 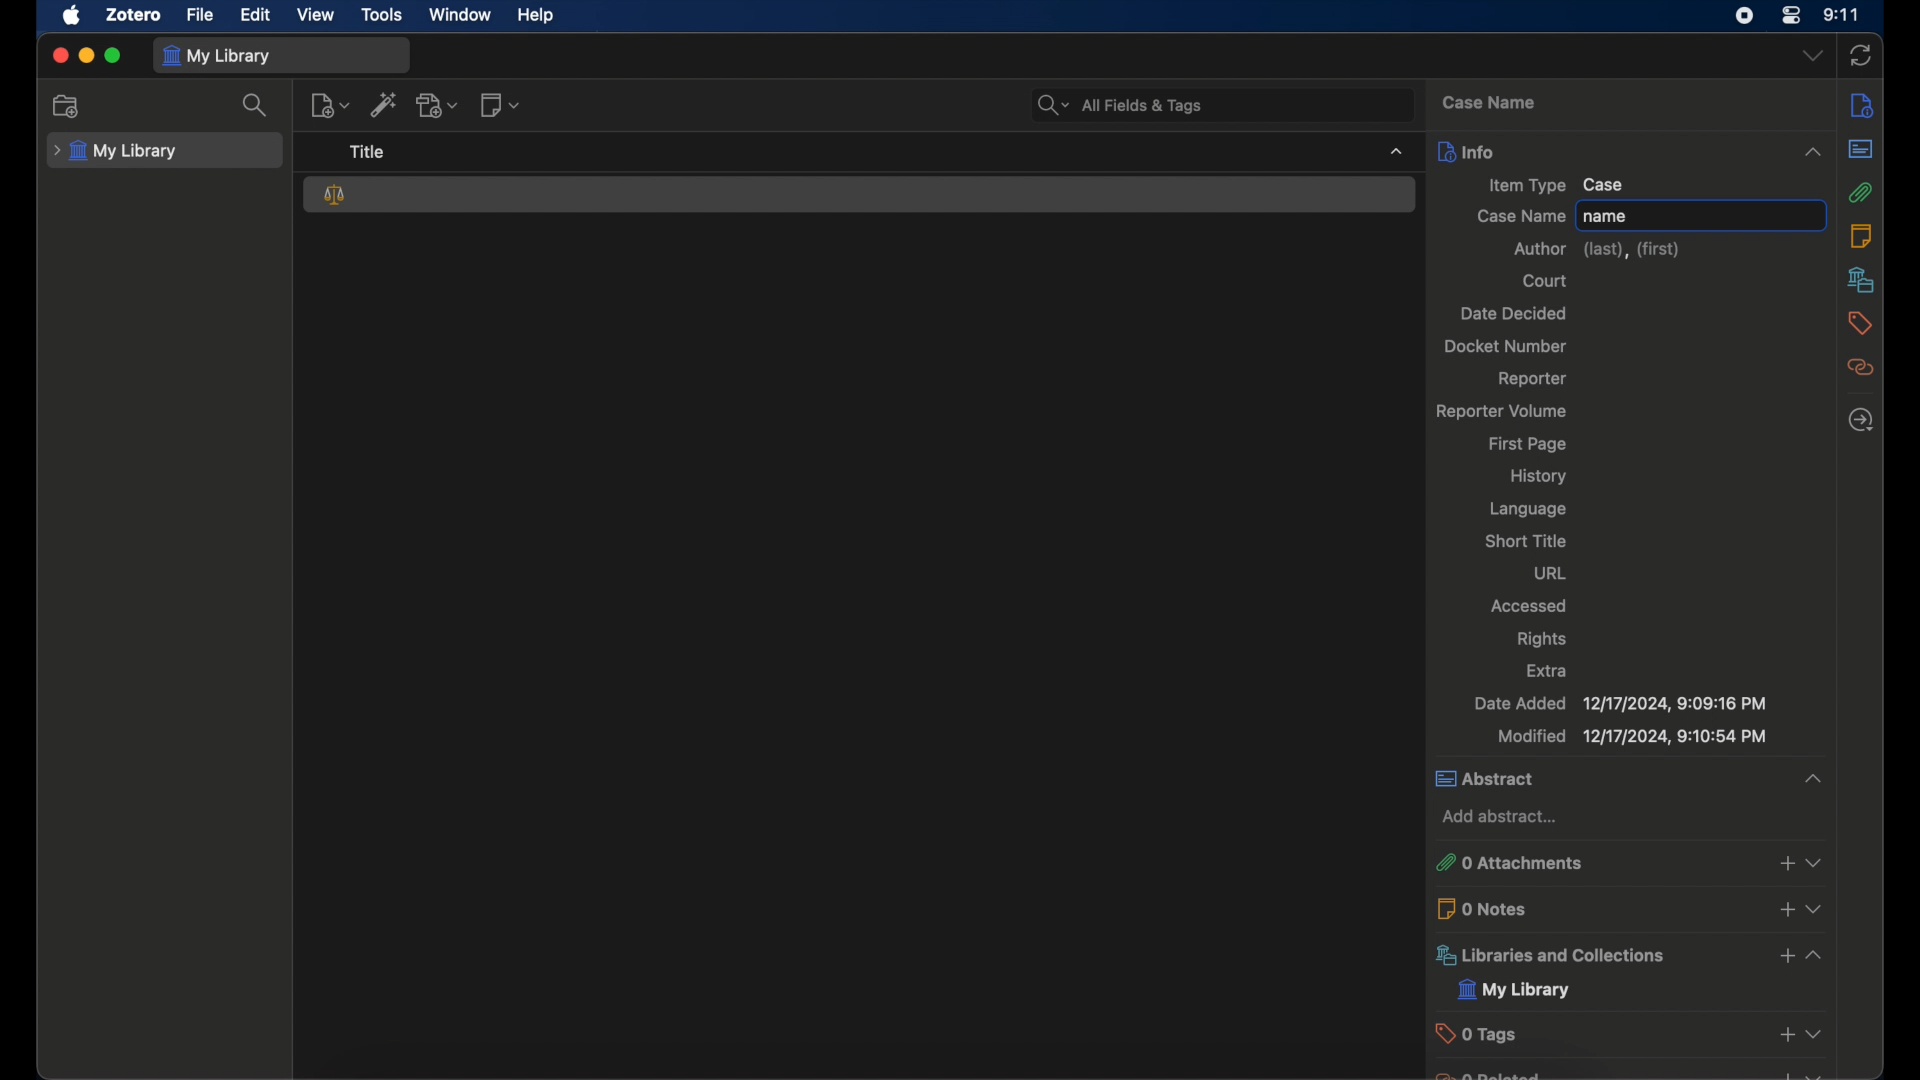 I want to click on libraries, so click(x=1861, y=279).